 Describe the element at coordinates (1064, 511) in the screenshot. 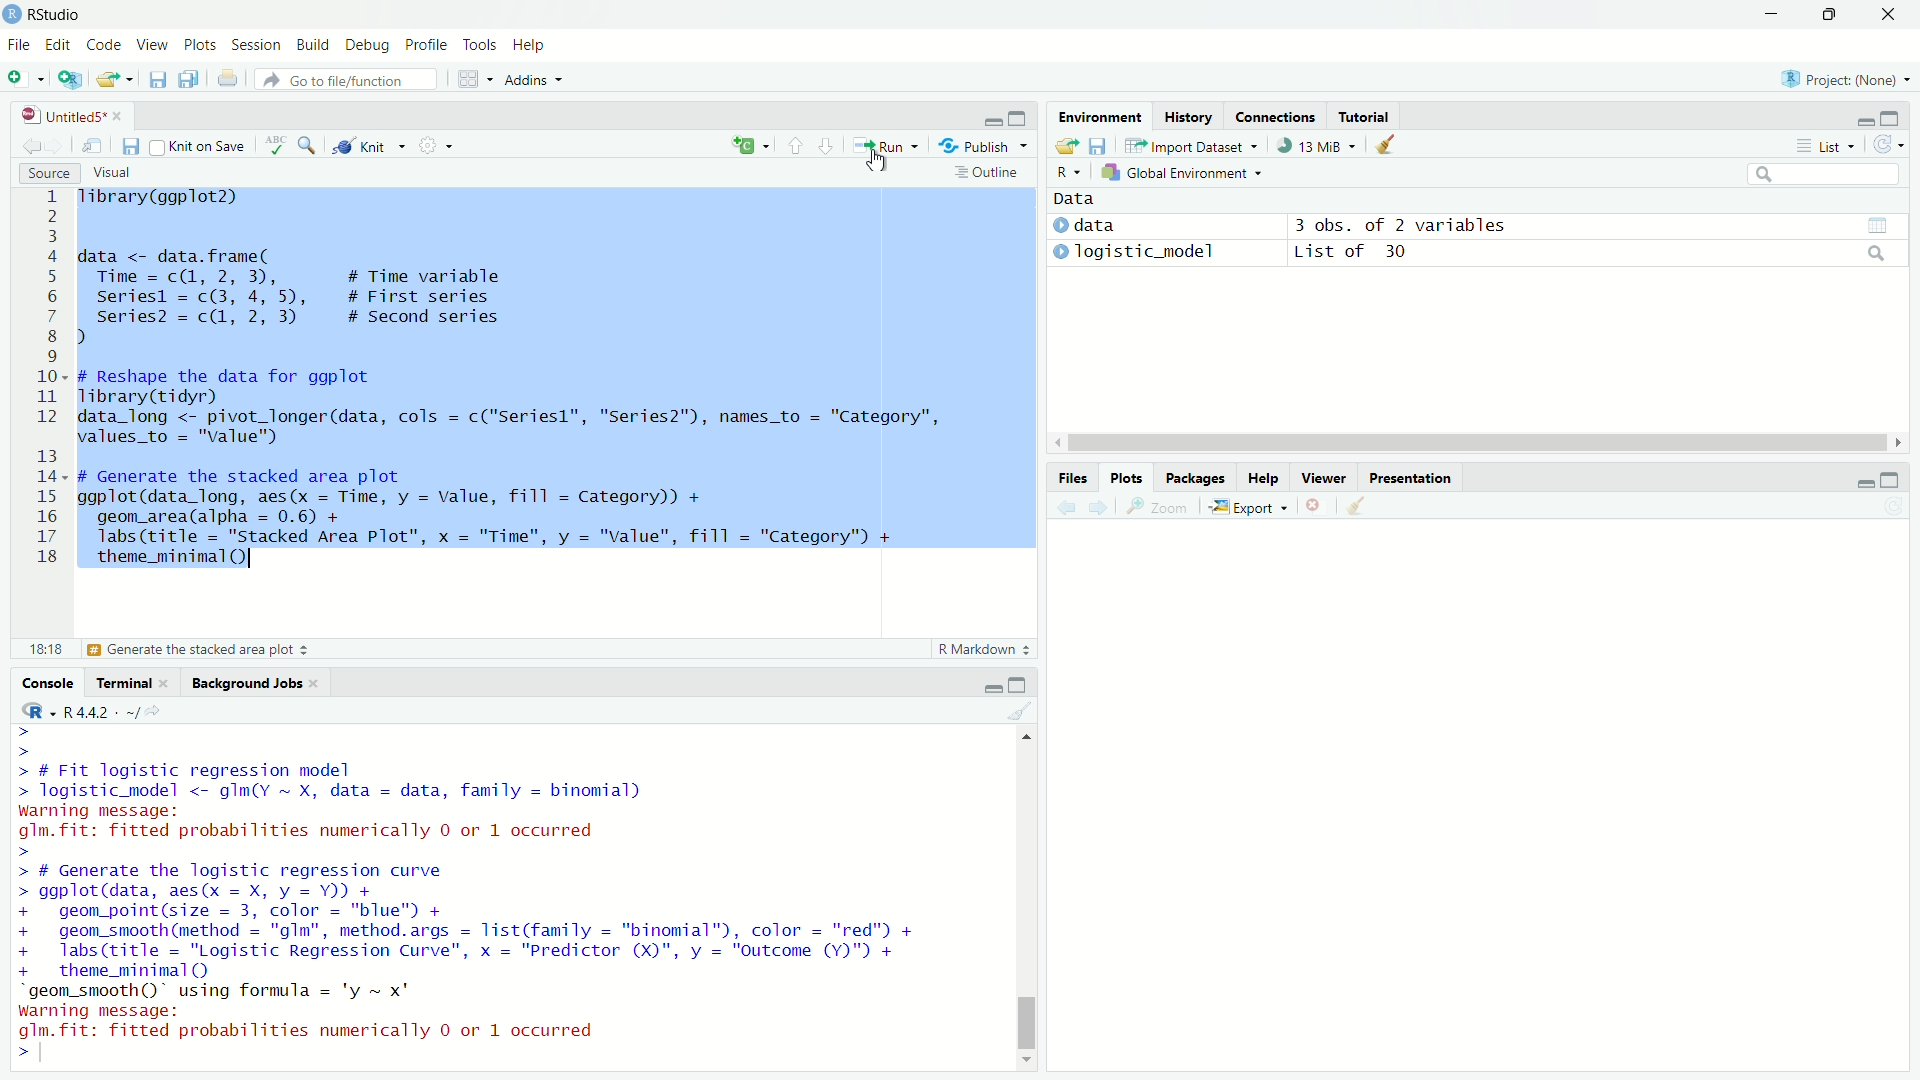

I see `back` at that location.